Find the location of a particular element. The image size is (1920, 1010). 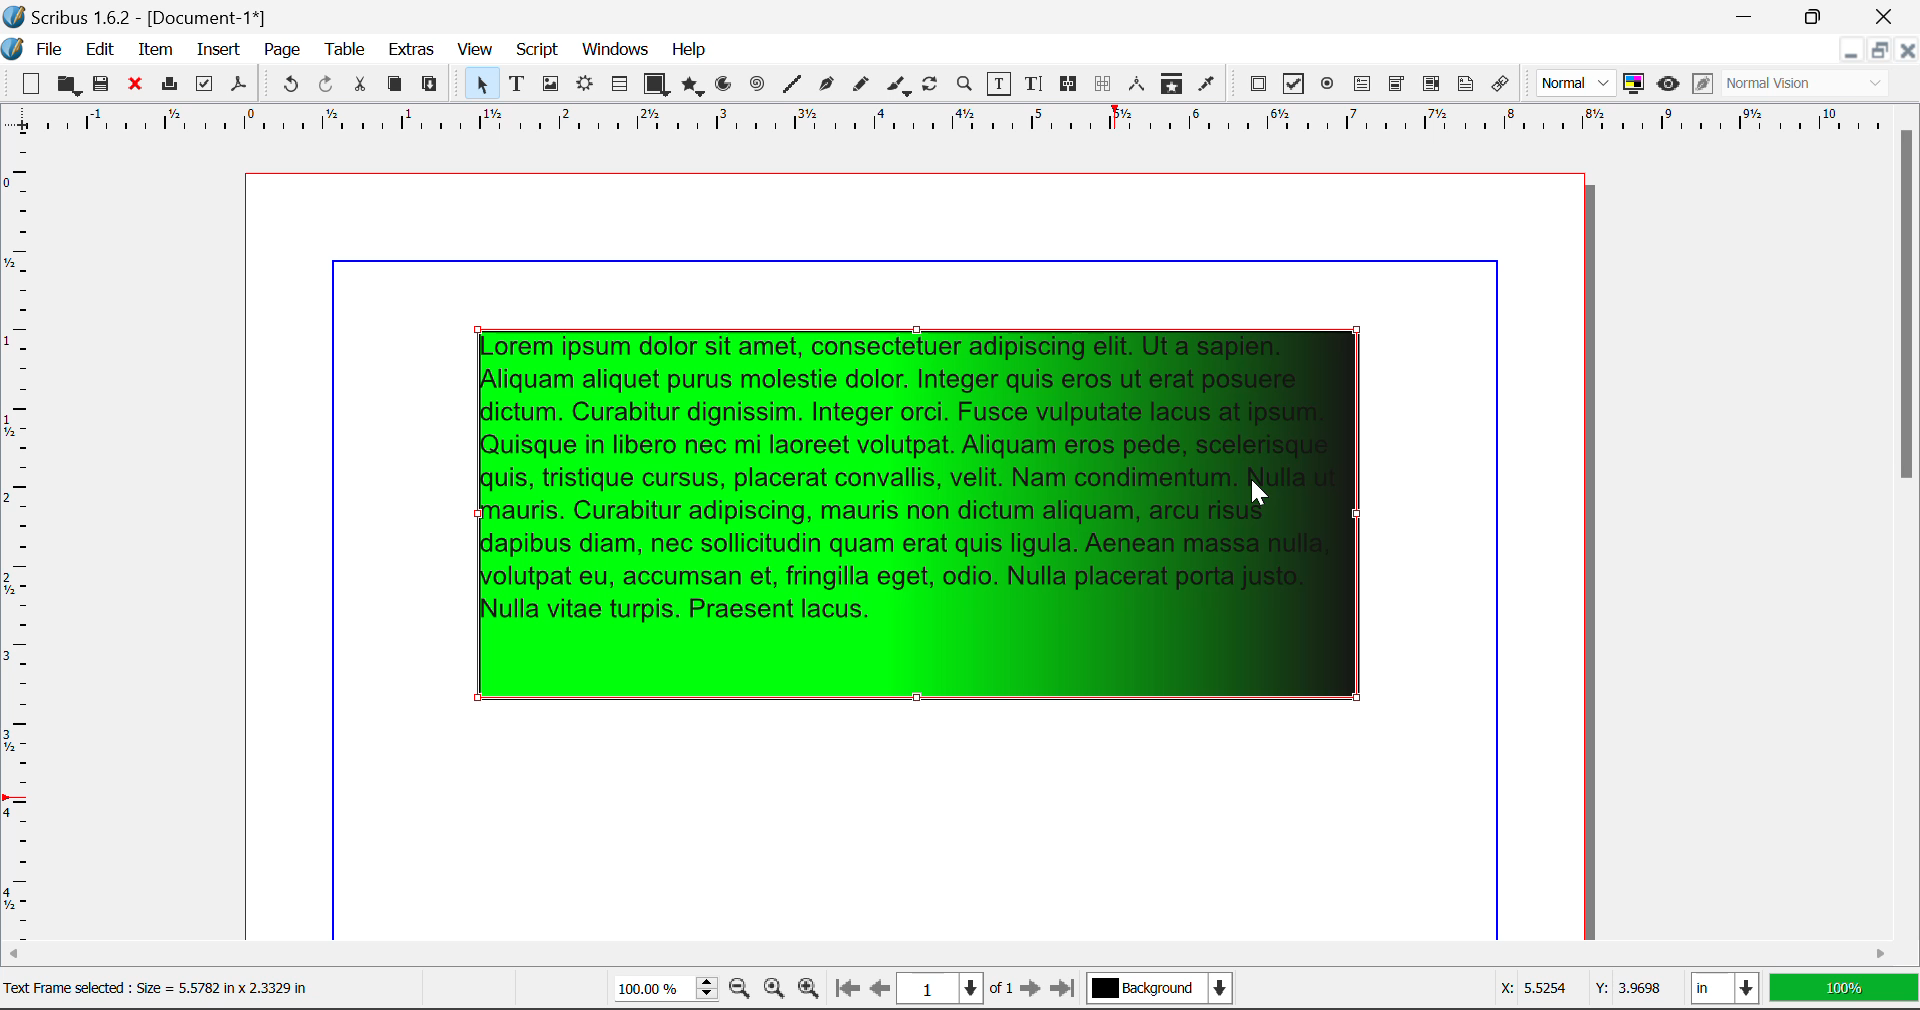

Edit is located at coordinates (100, 50).